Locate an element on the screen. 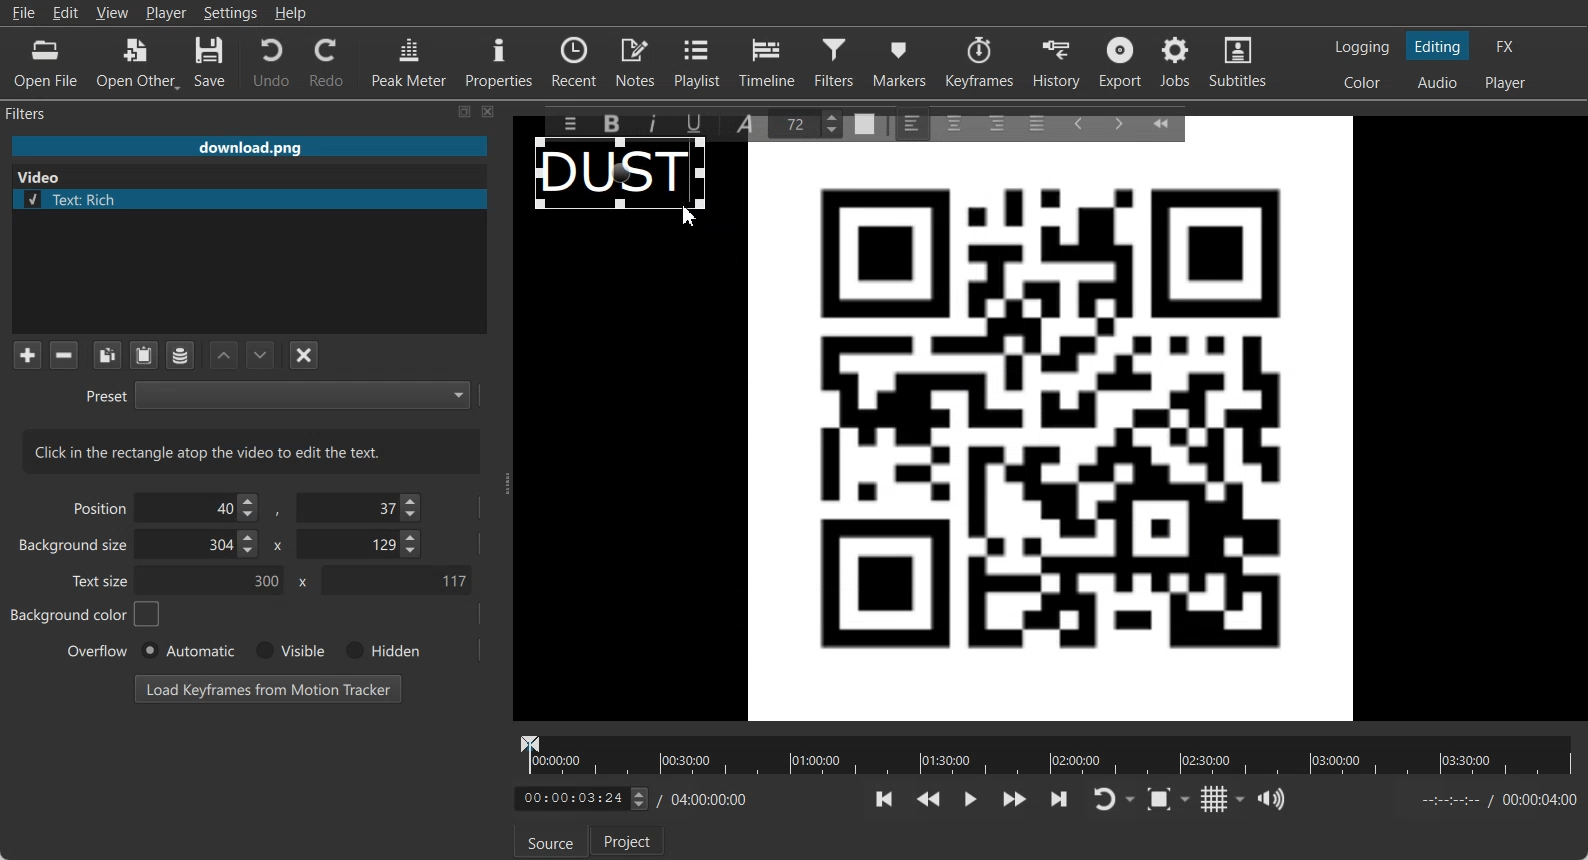 Image resolution: width=1588 pixels, height=860 pixels. Save a filter set is located at coordinates (179, 356).